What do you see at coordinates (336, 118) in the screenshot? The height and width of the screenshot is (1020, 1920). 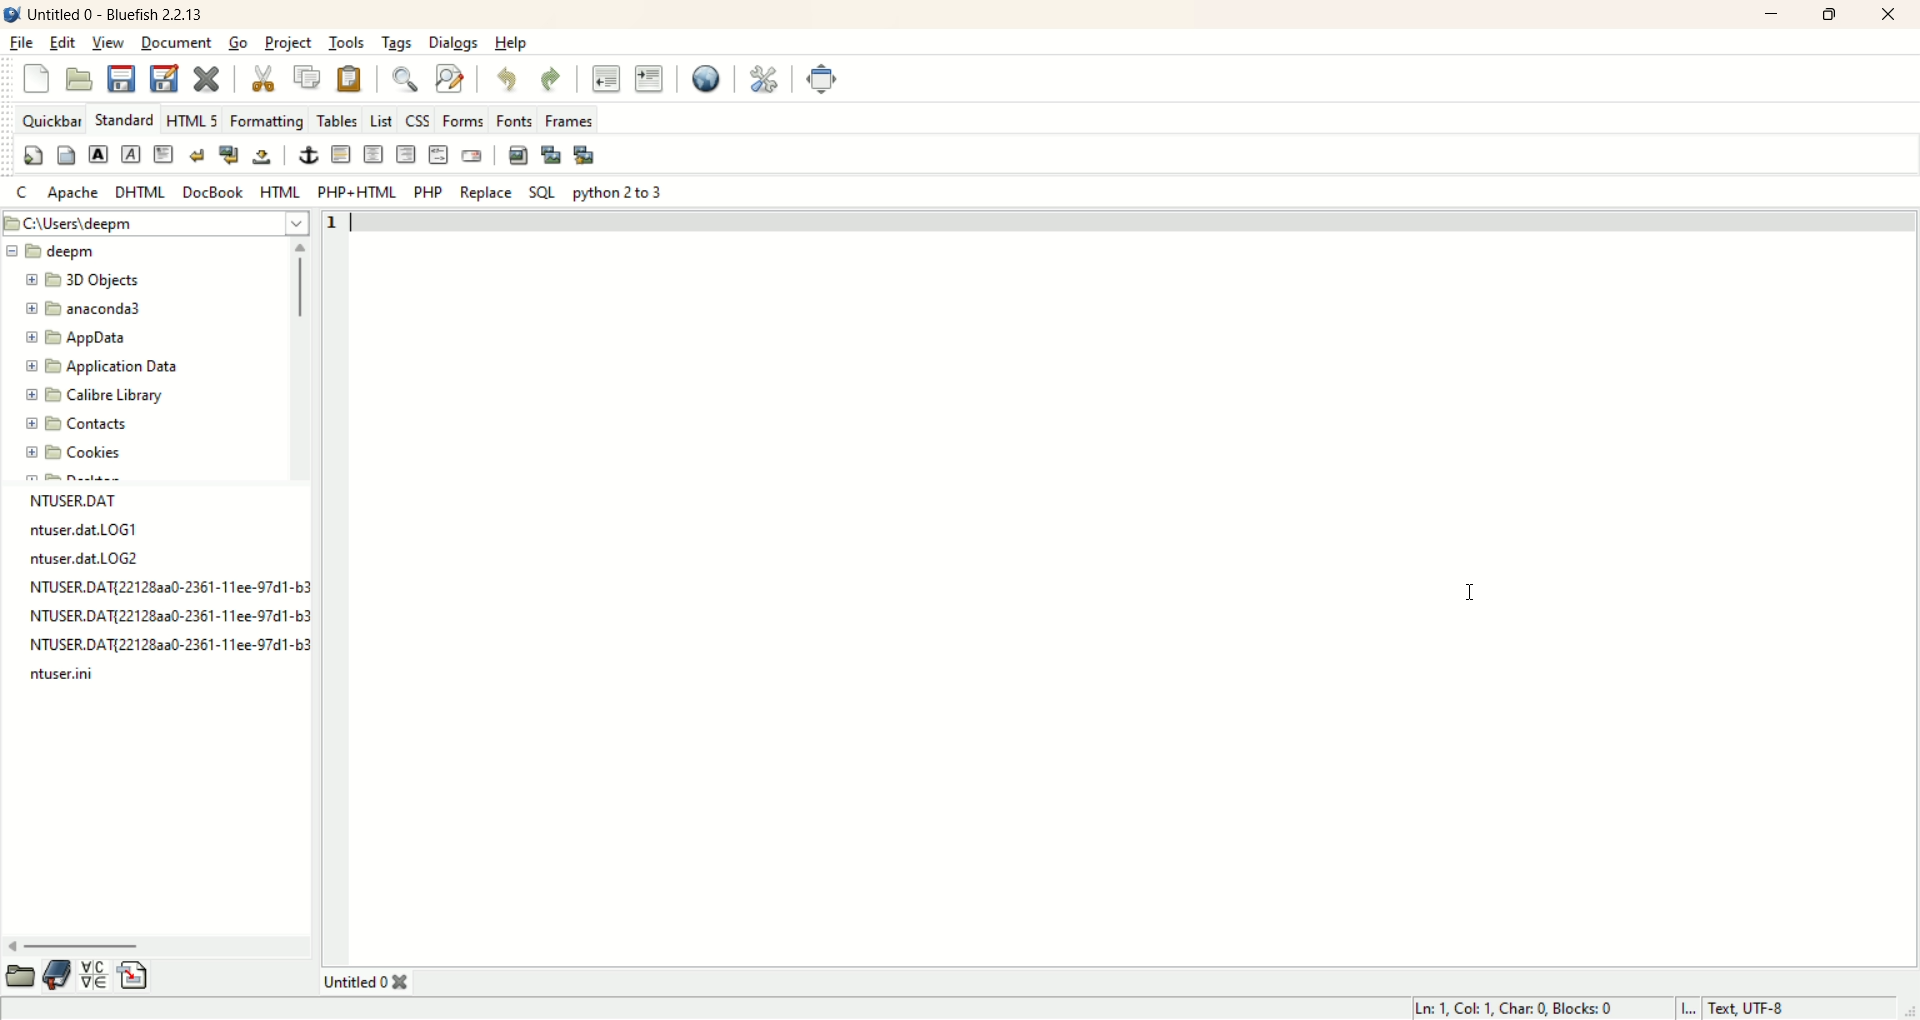 I see `tables` at bounding box center [336, 118].